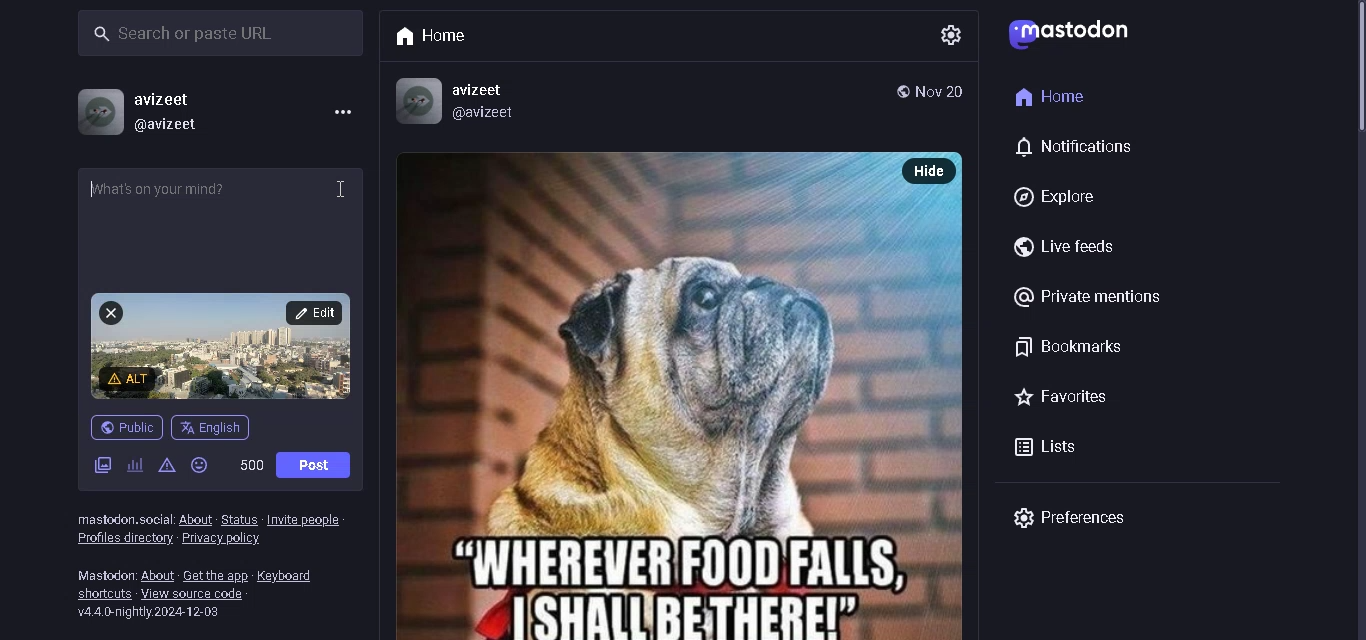 The image size is (1366, 640). What do you see at coordinates (212, 35) in the screenshot?
I see `search bar` at bounding box center [212, 35].